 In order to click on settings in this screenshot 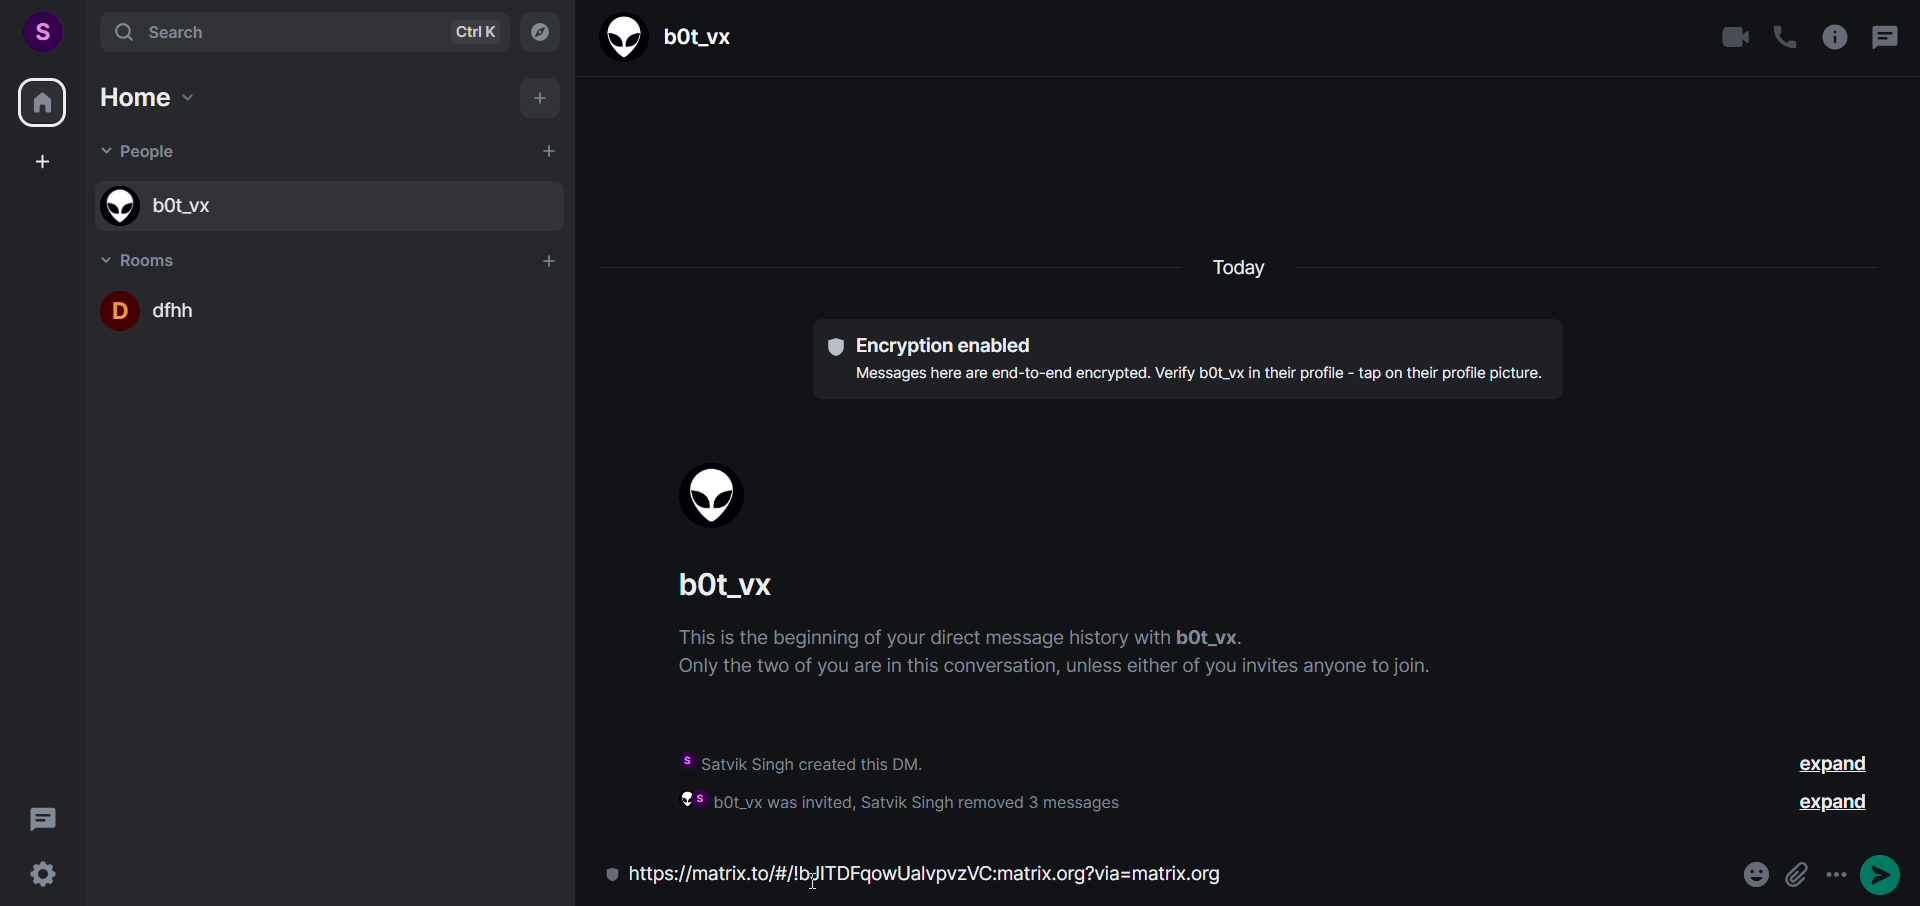, I will do `click(47, 875)`.